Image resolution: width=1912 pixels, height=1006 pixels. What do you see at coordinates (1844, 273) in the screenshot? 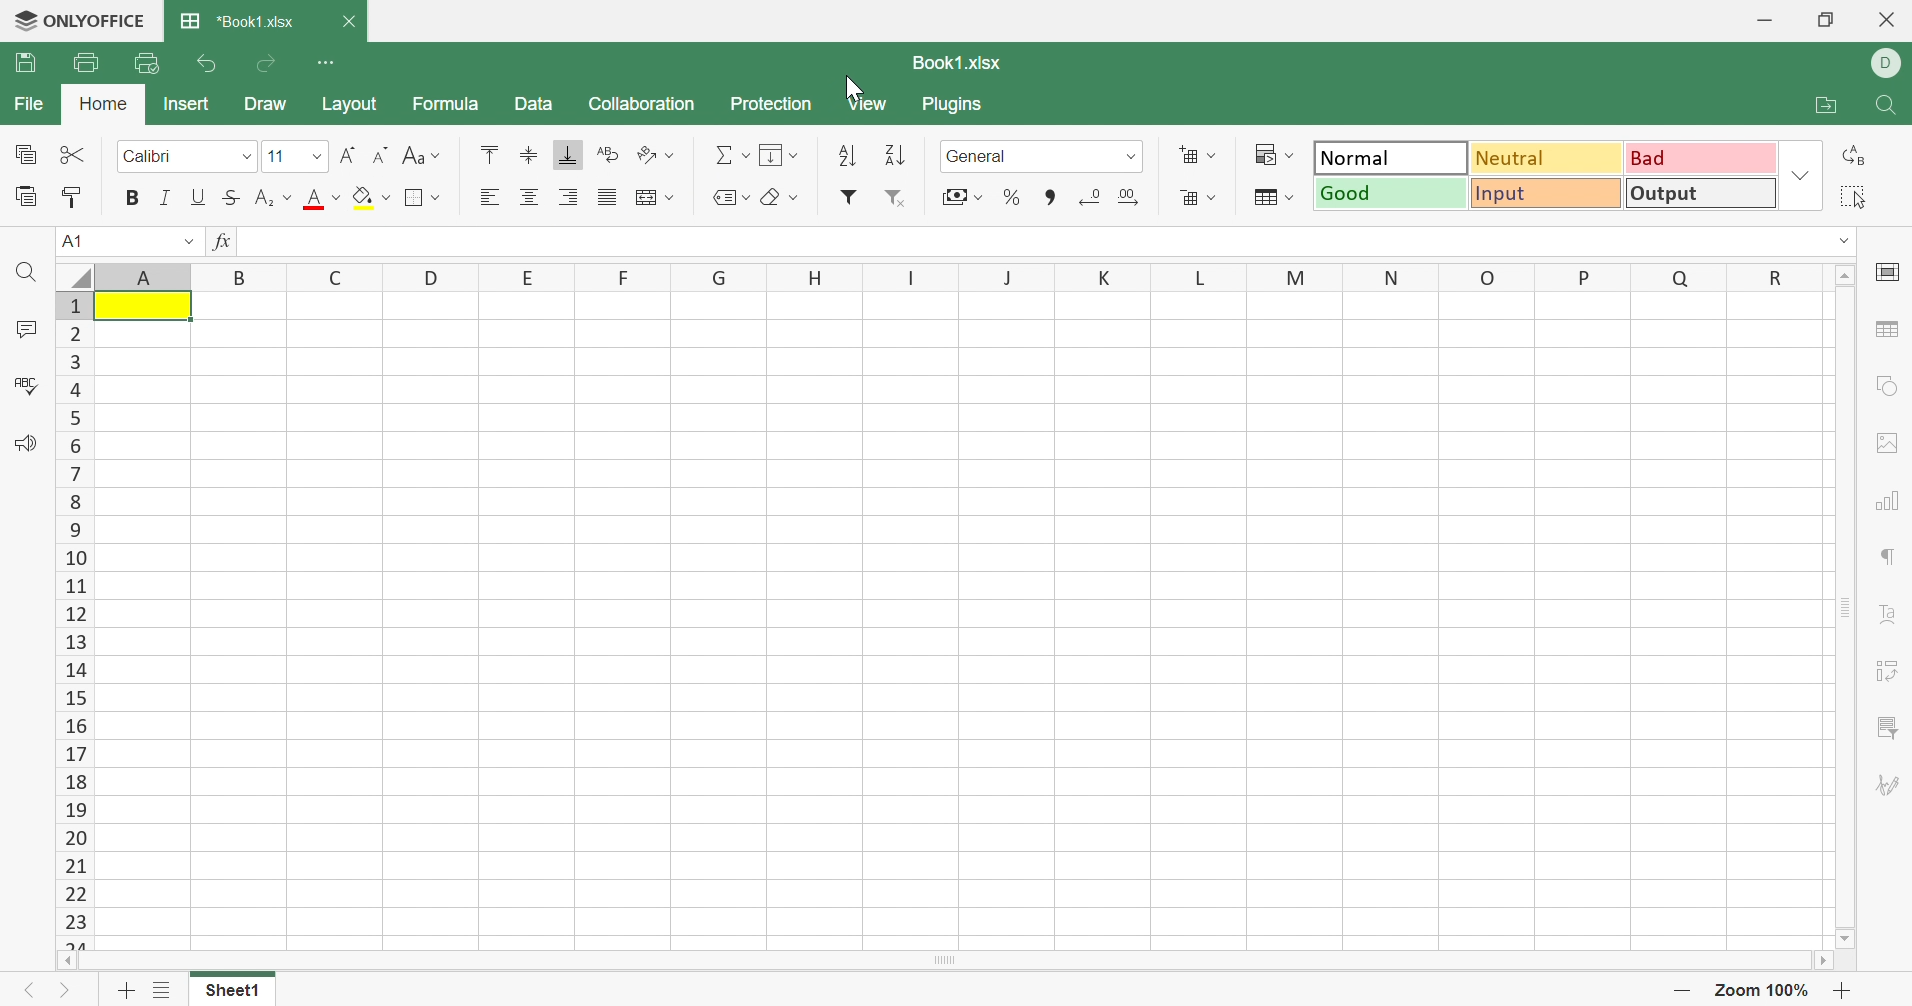
I see `Scroll Up` at bounding box center [1844, 273].